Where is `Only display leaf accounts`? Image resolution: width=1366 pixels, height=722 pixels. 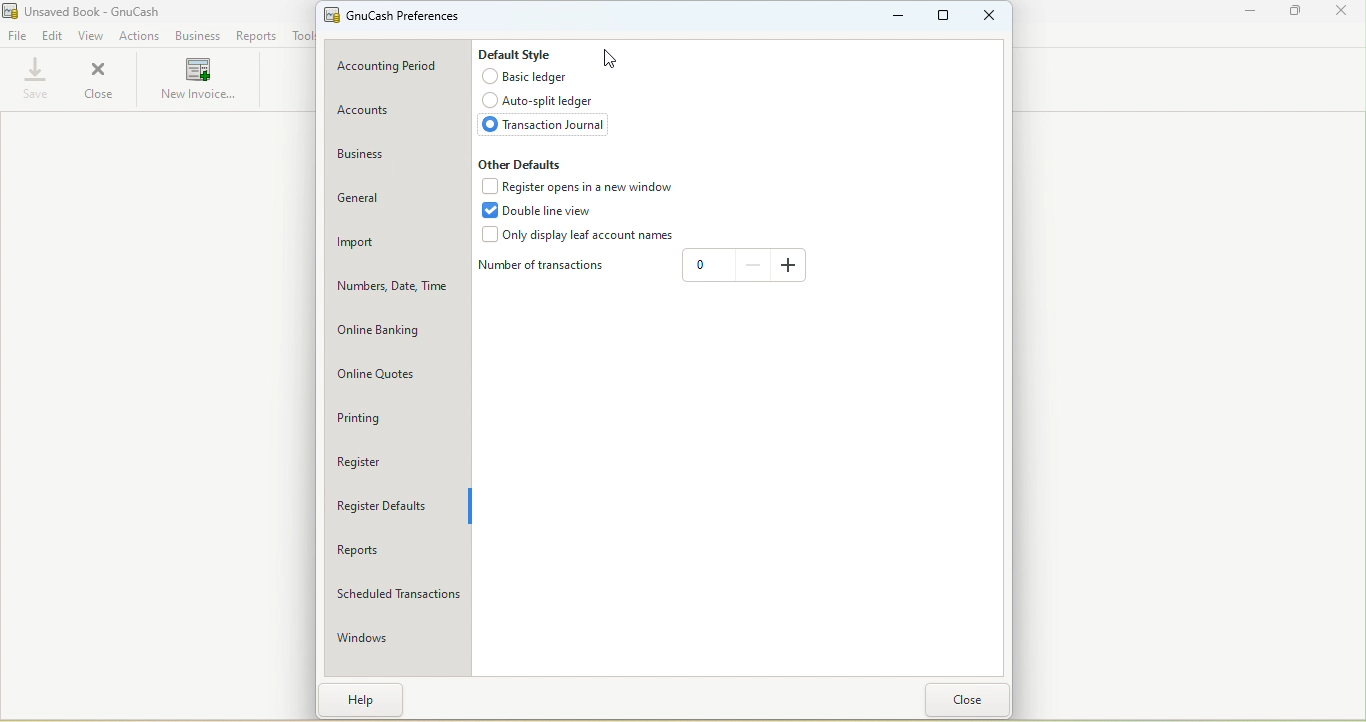 Only display leaf accounts is located at coordinates (575, 236).